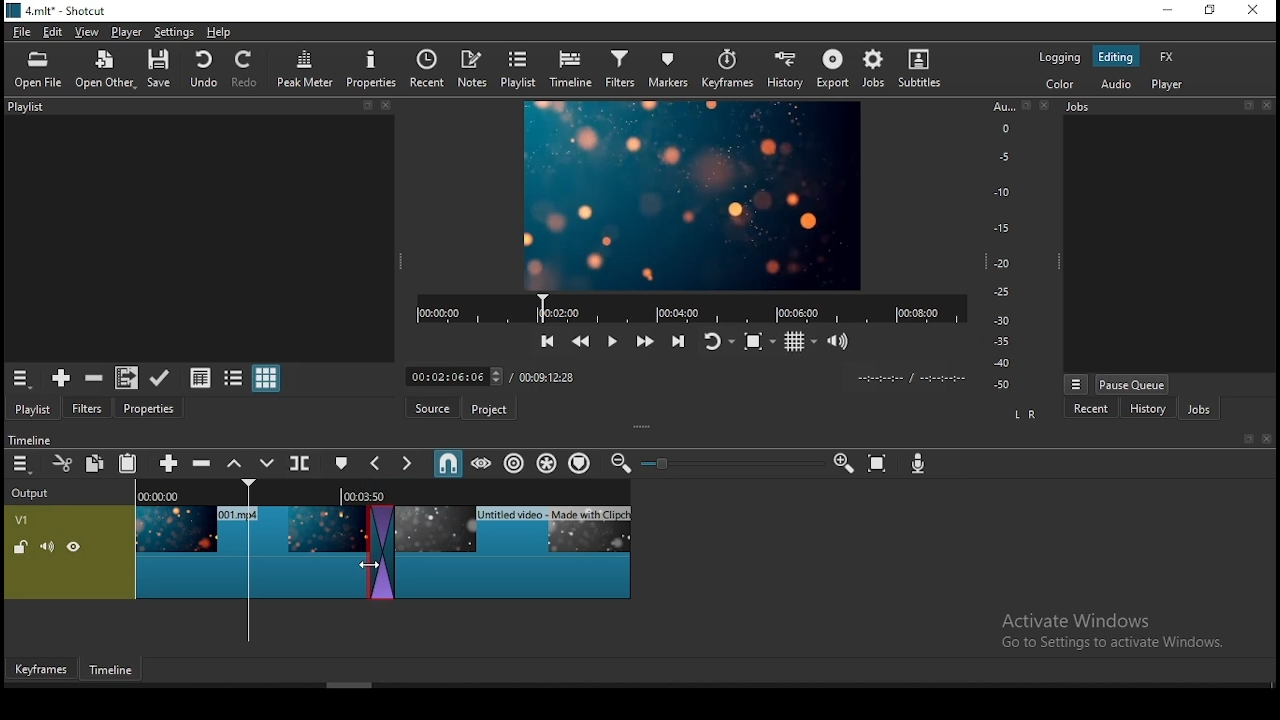 The height and width of the screenshot is (720, 1280). I want to click on timeline, so click(570, 70).